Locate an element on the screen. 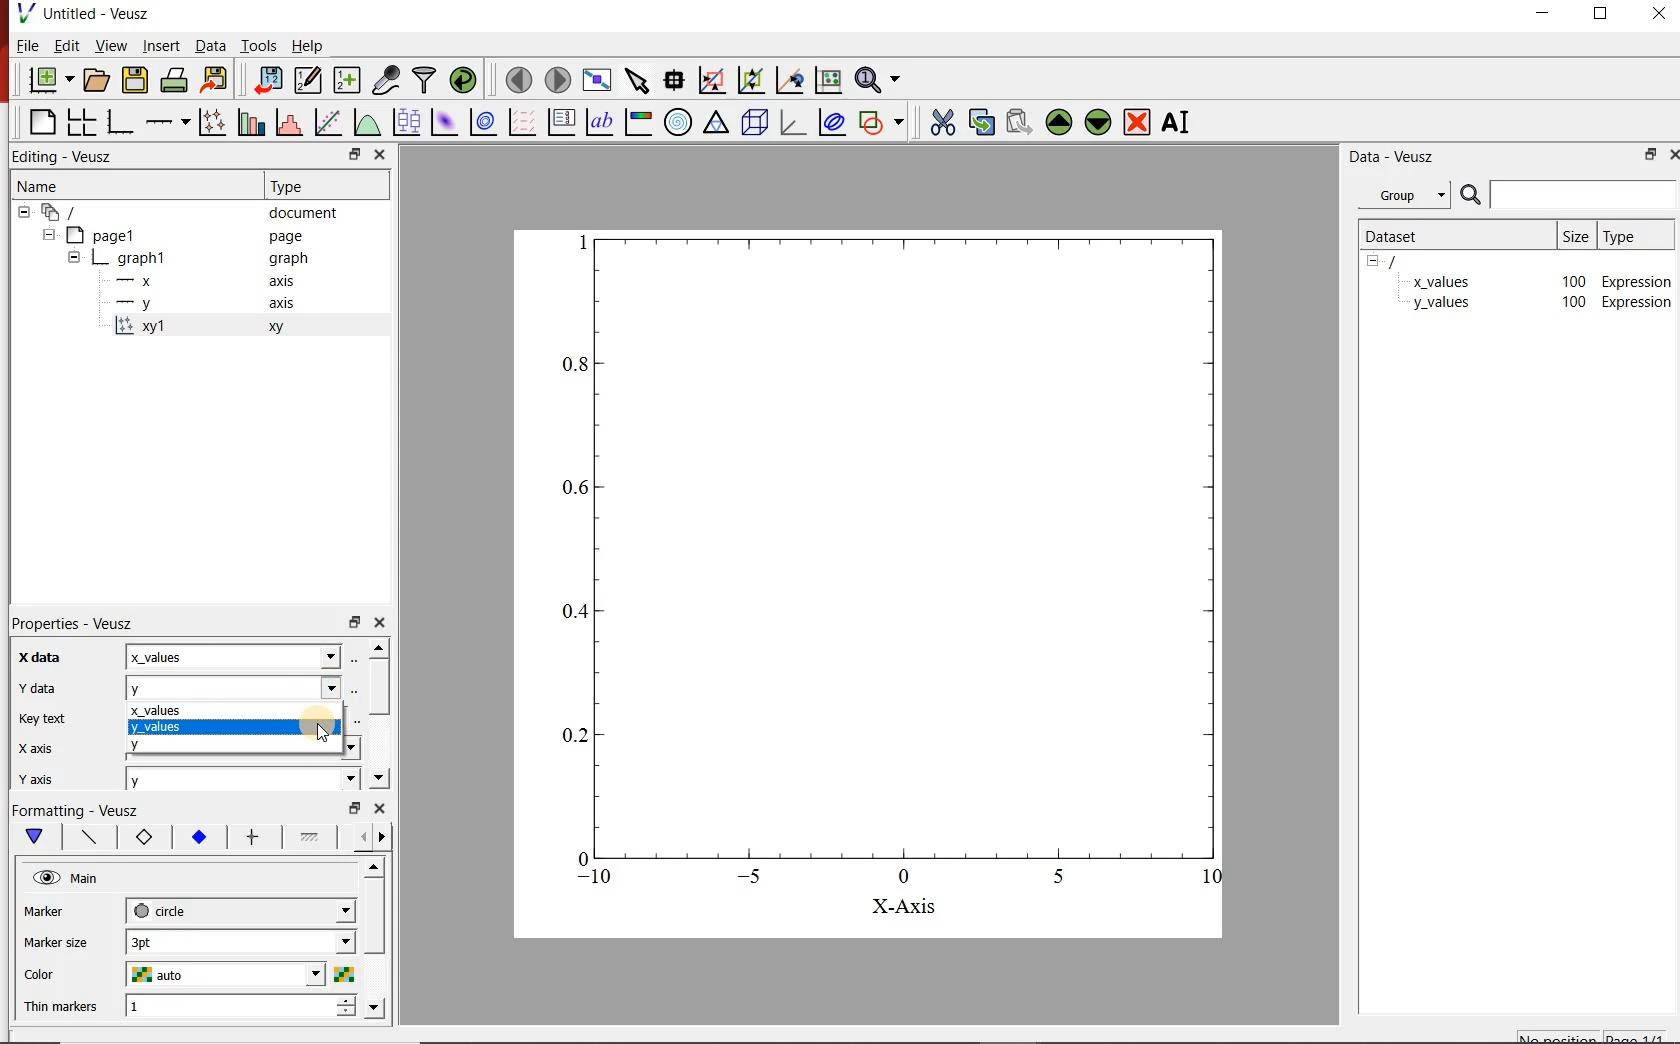  cut the selected widget is located at coordinates (944, 124).